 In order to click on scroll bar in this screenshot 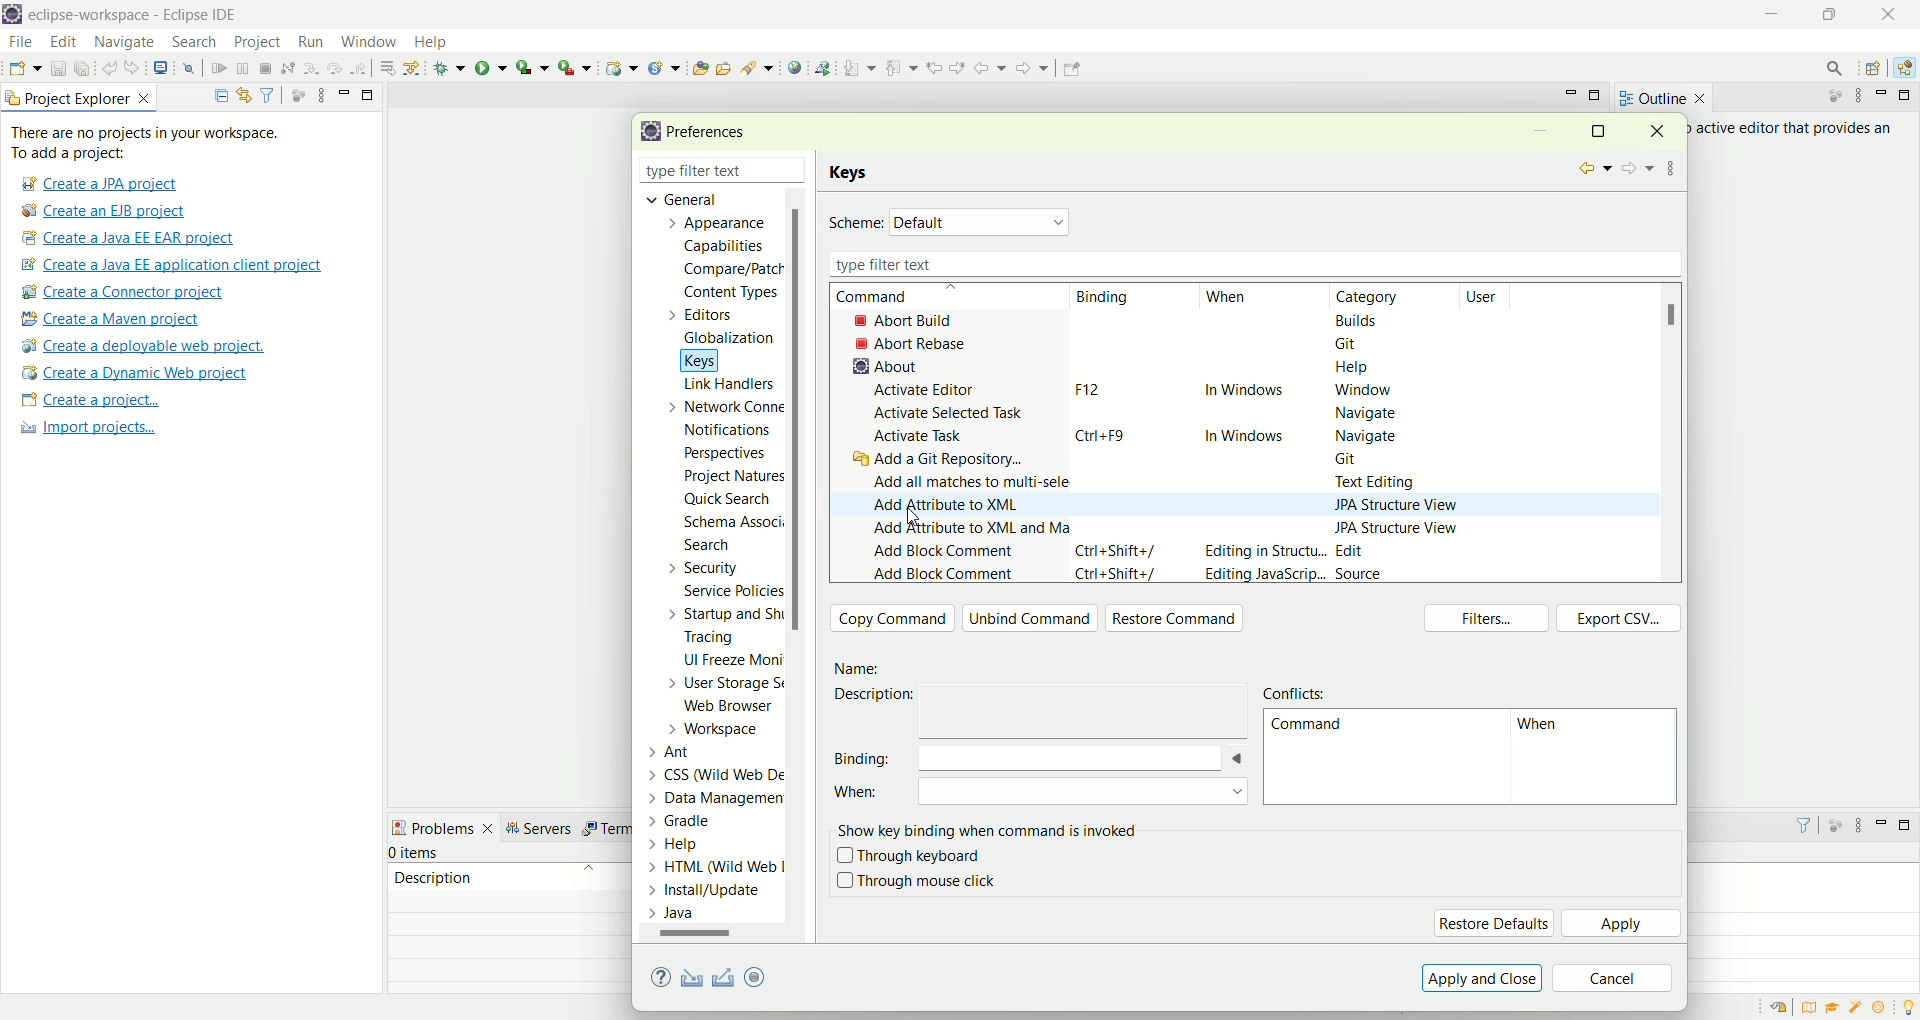, I will do `click(704, 937)`.